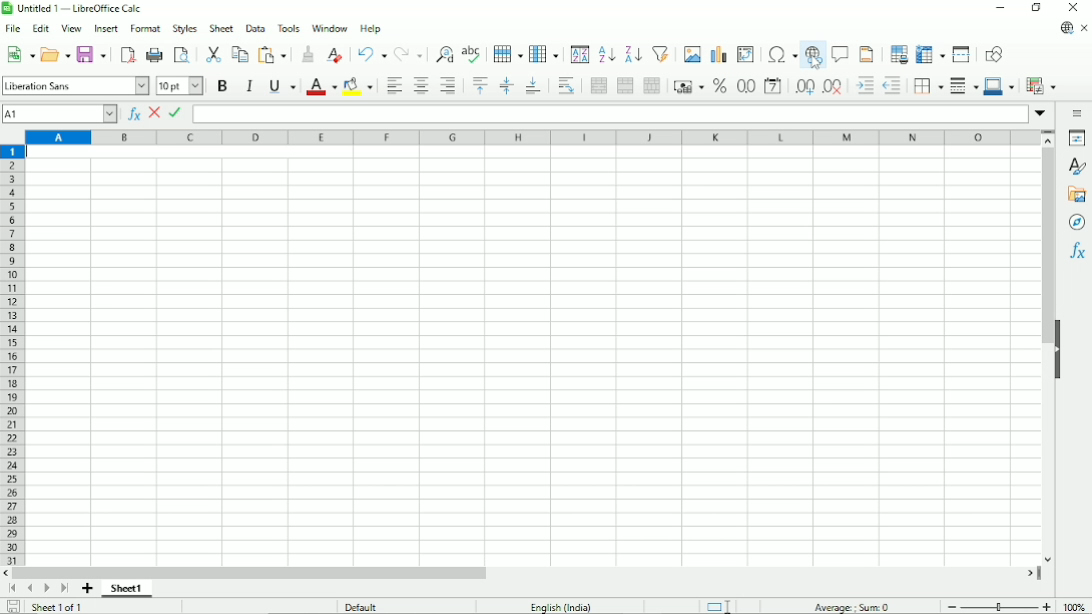  Describe the element at coordinates (533, 138) in the screenshot. I see `Column headings` at that location.